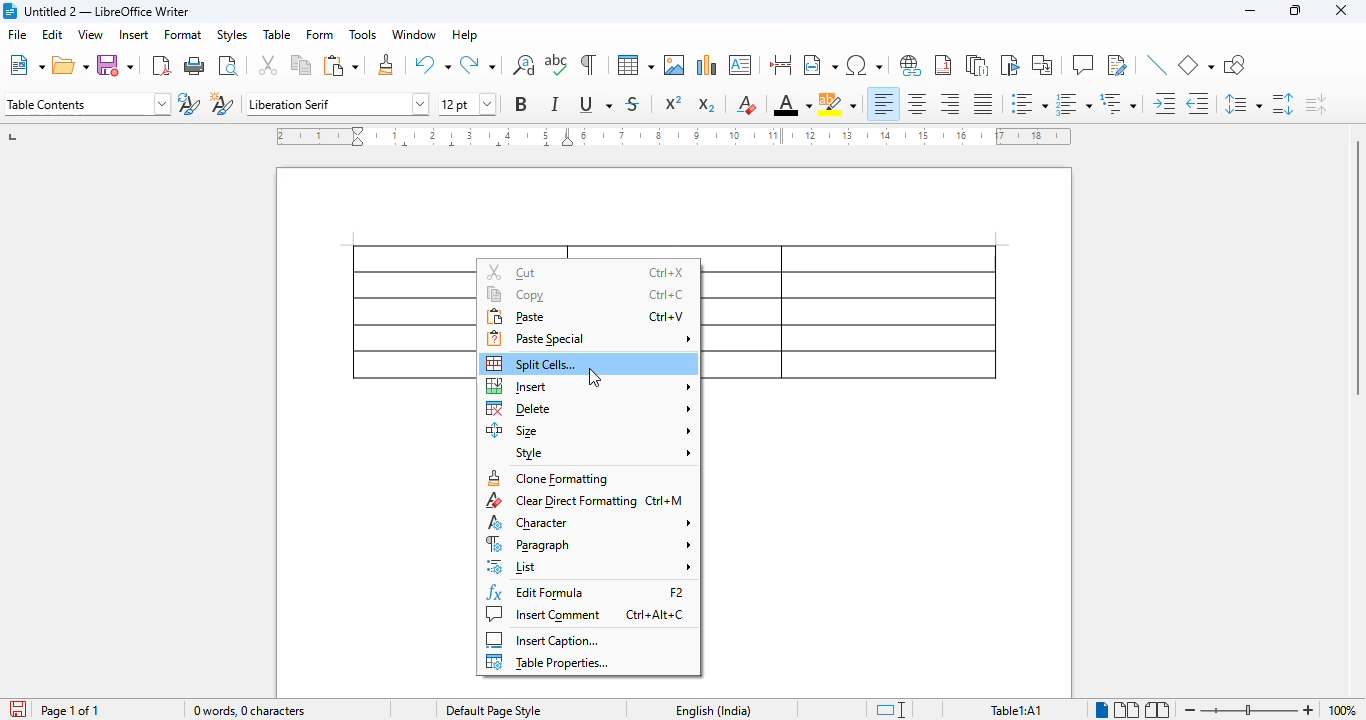  Describe the element at coordinates (543, 639) in the screenshot. I see `insert caption` at that location.